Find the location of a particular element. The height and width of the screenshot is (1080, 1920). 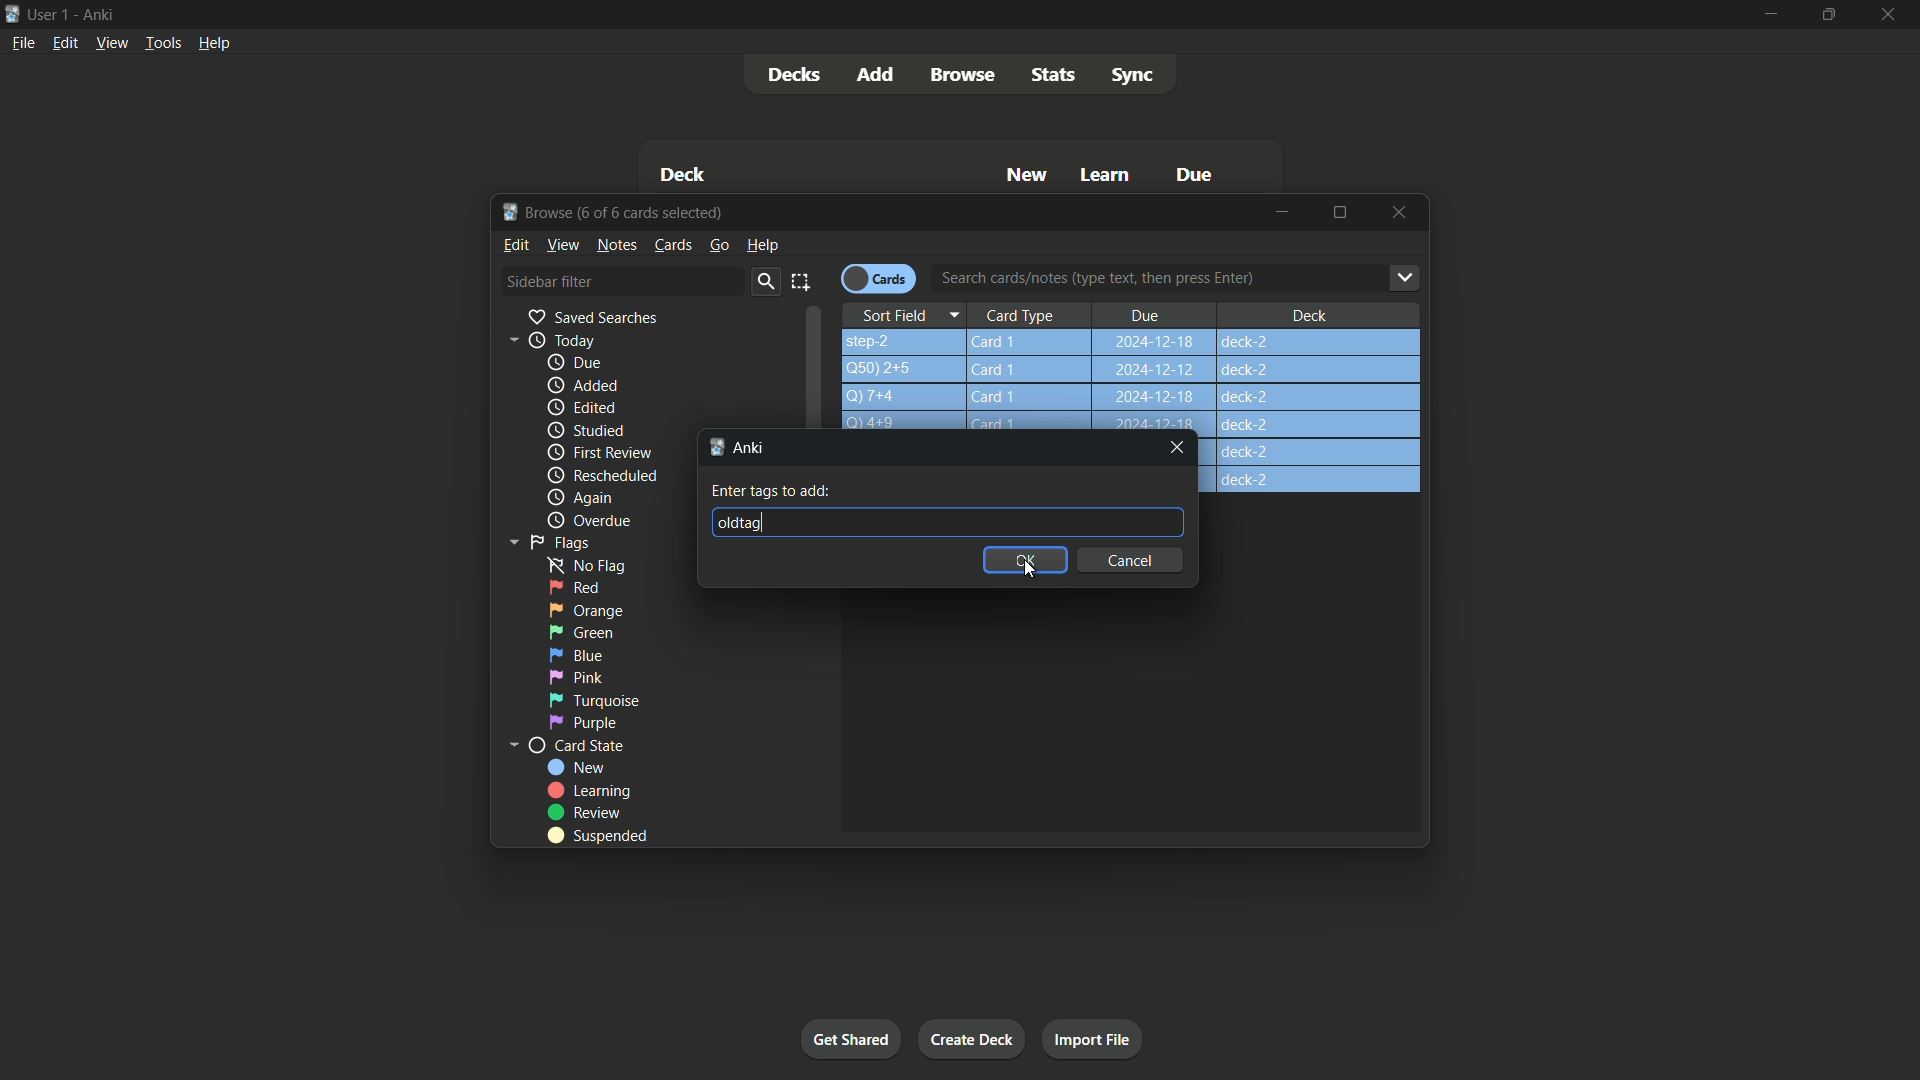

again is located at coordinates (579, 499).